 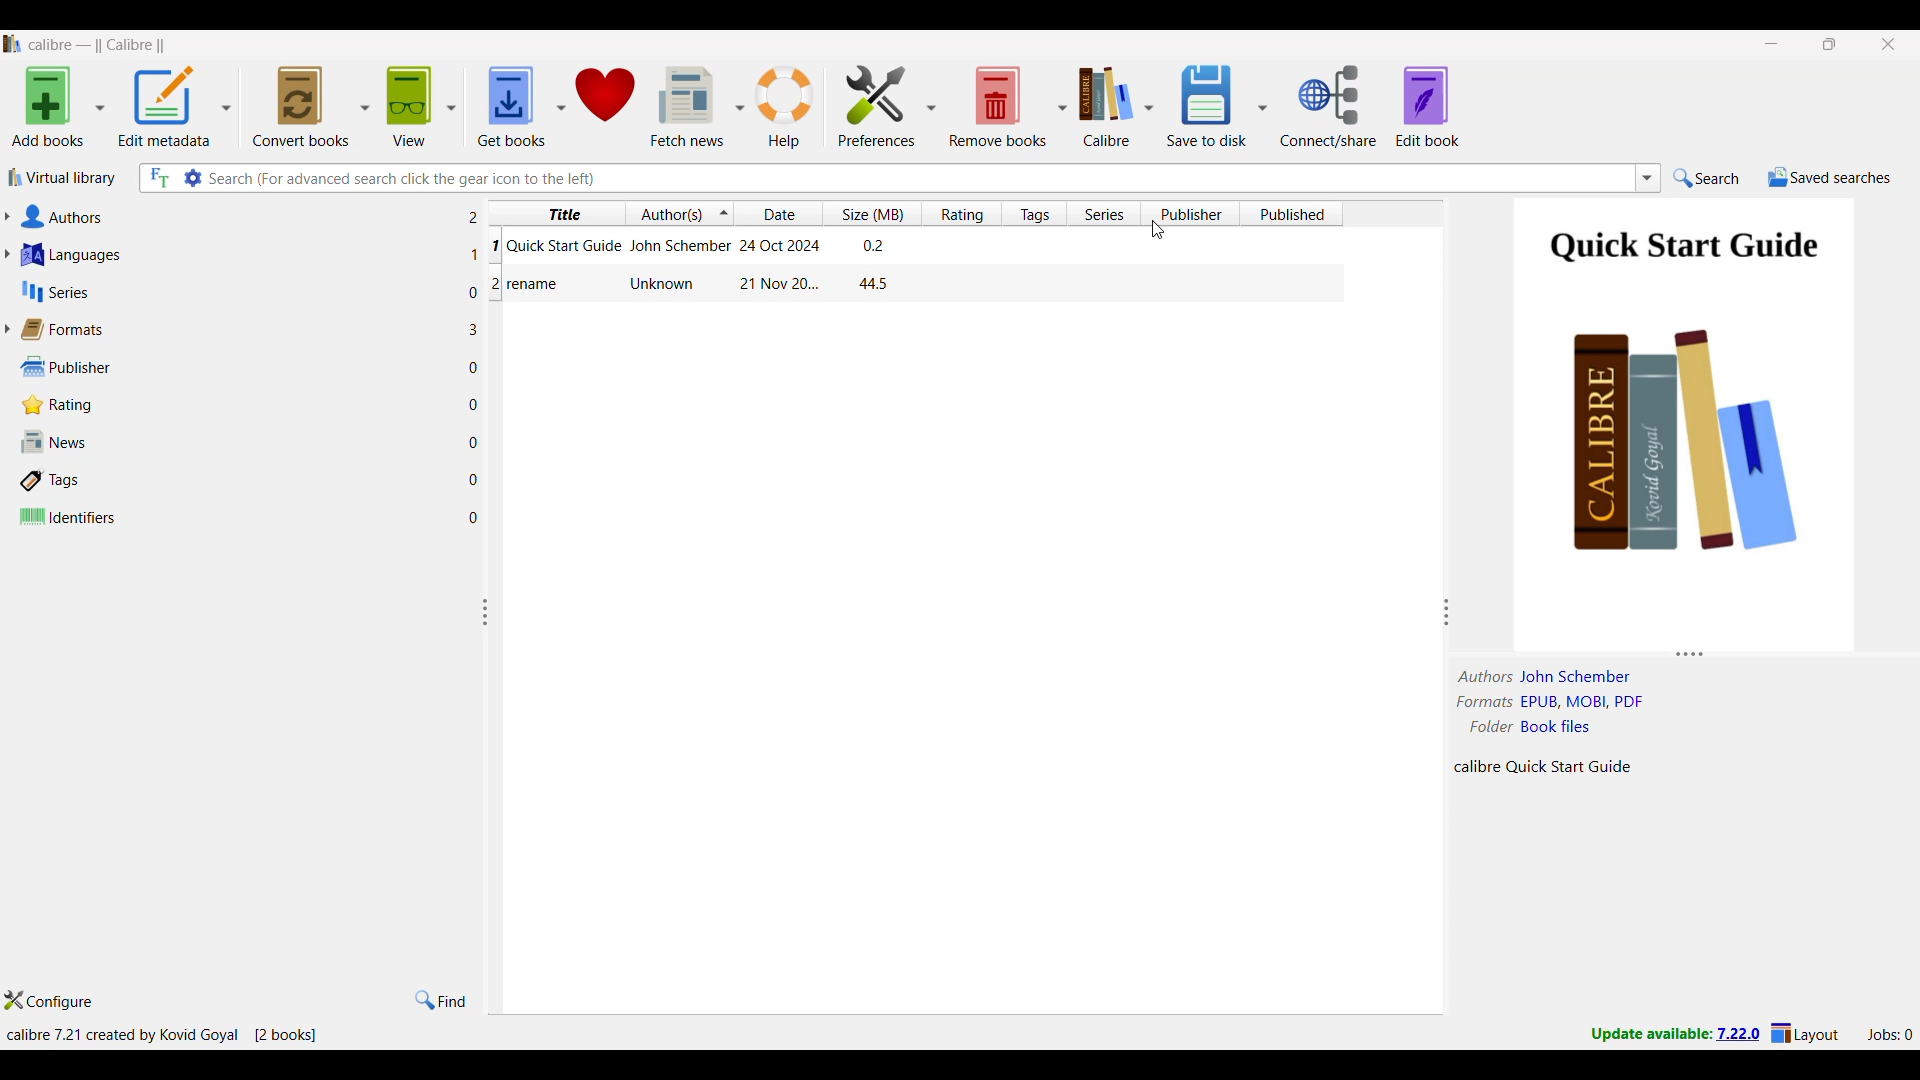 I want to click on 3, so click(x=477, y=328).